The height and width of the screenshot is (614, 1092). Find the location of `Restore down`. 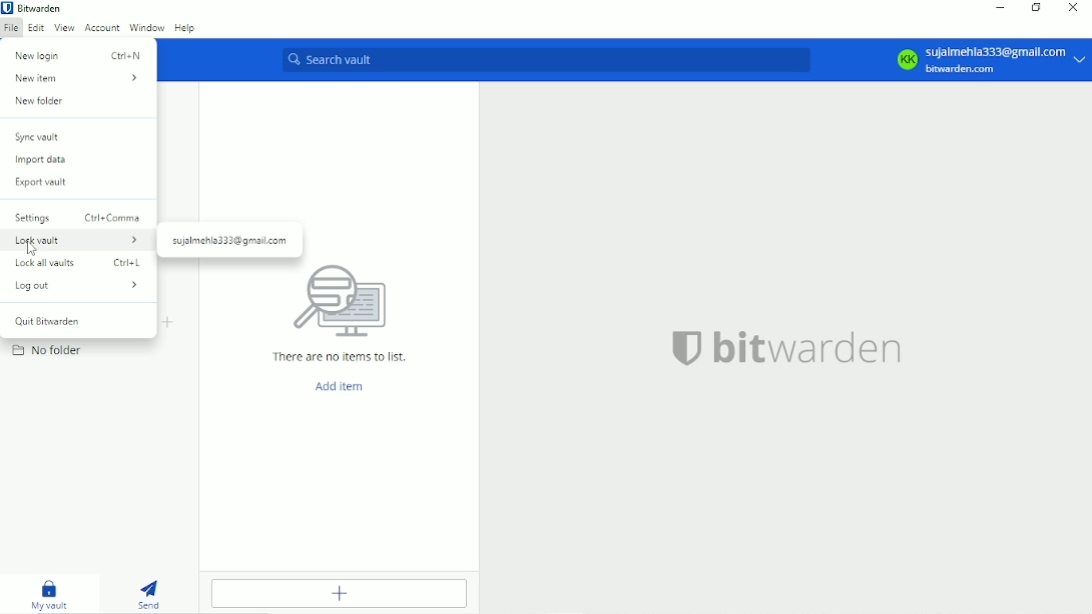

Restore down is located at coordinates (1036, 8).